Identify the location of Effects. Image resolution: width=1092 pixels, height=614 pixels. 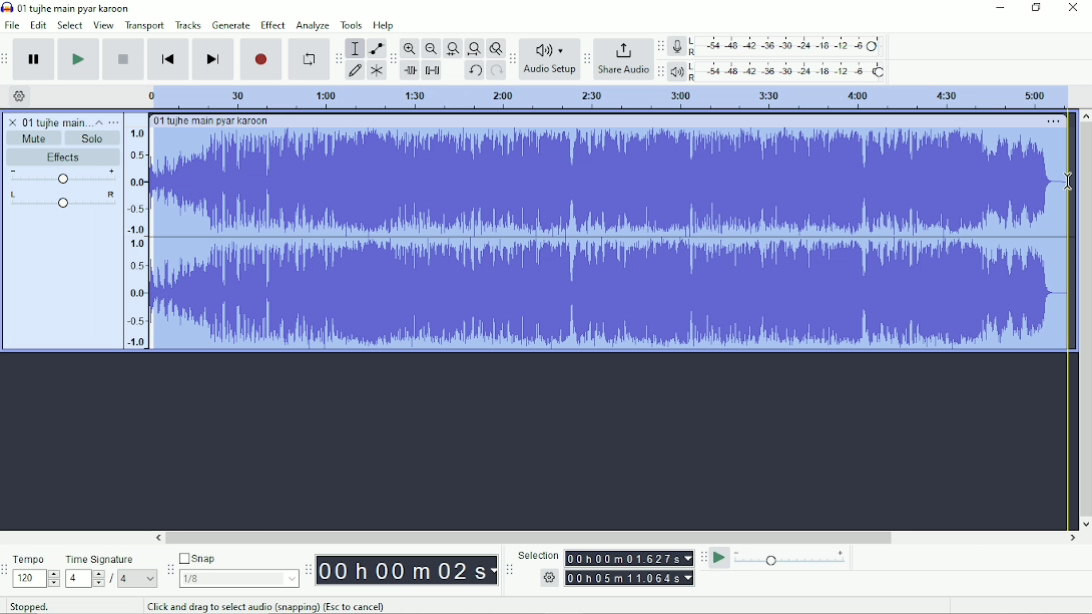
(67, 157).